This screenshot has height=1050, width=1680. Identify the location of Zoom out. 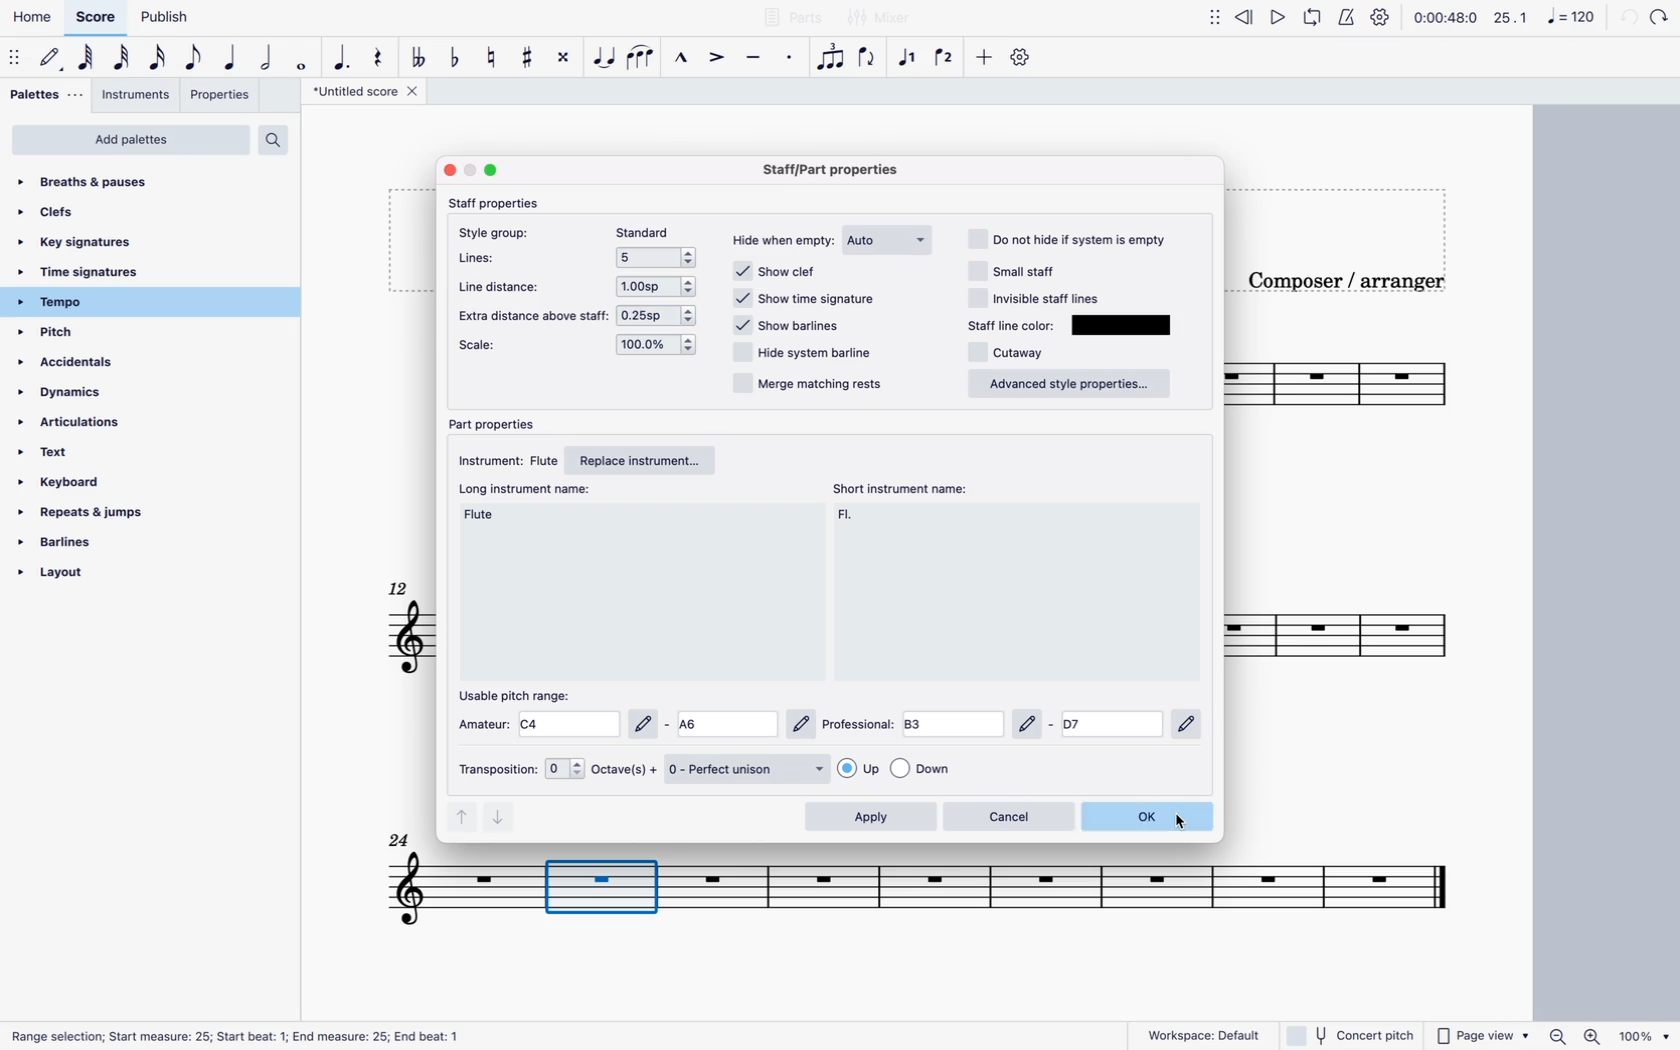
(1557, 1036).